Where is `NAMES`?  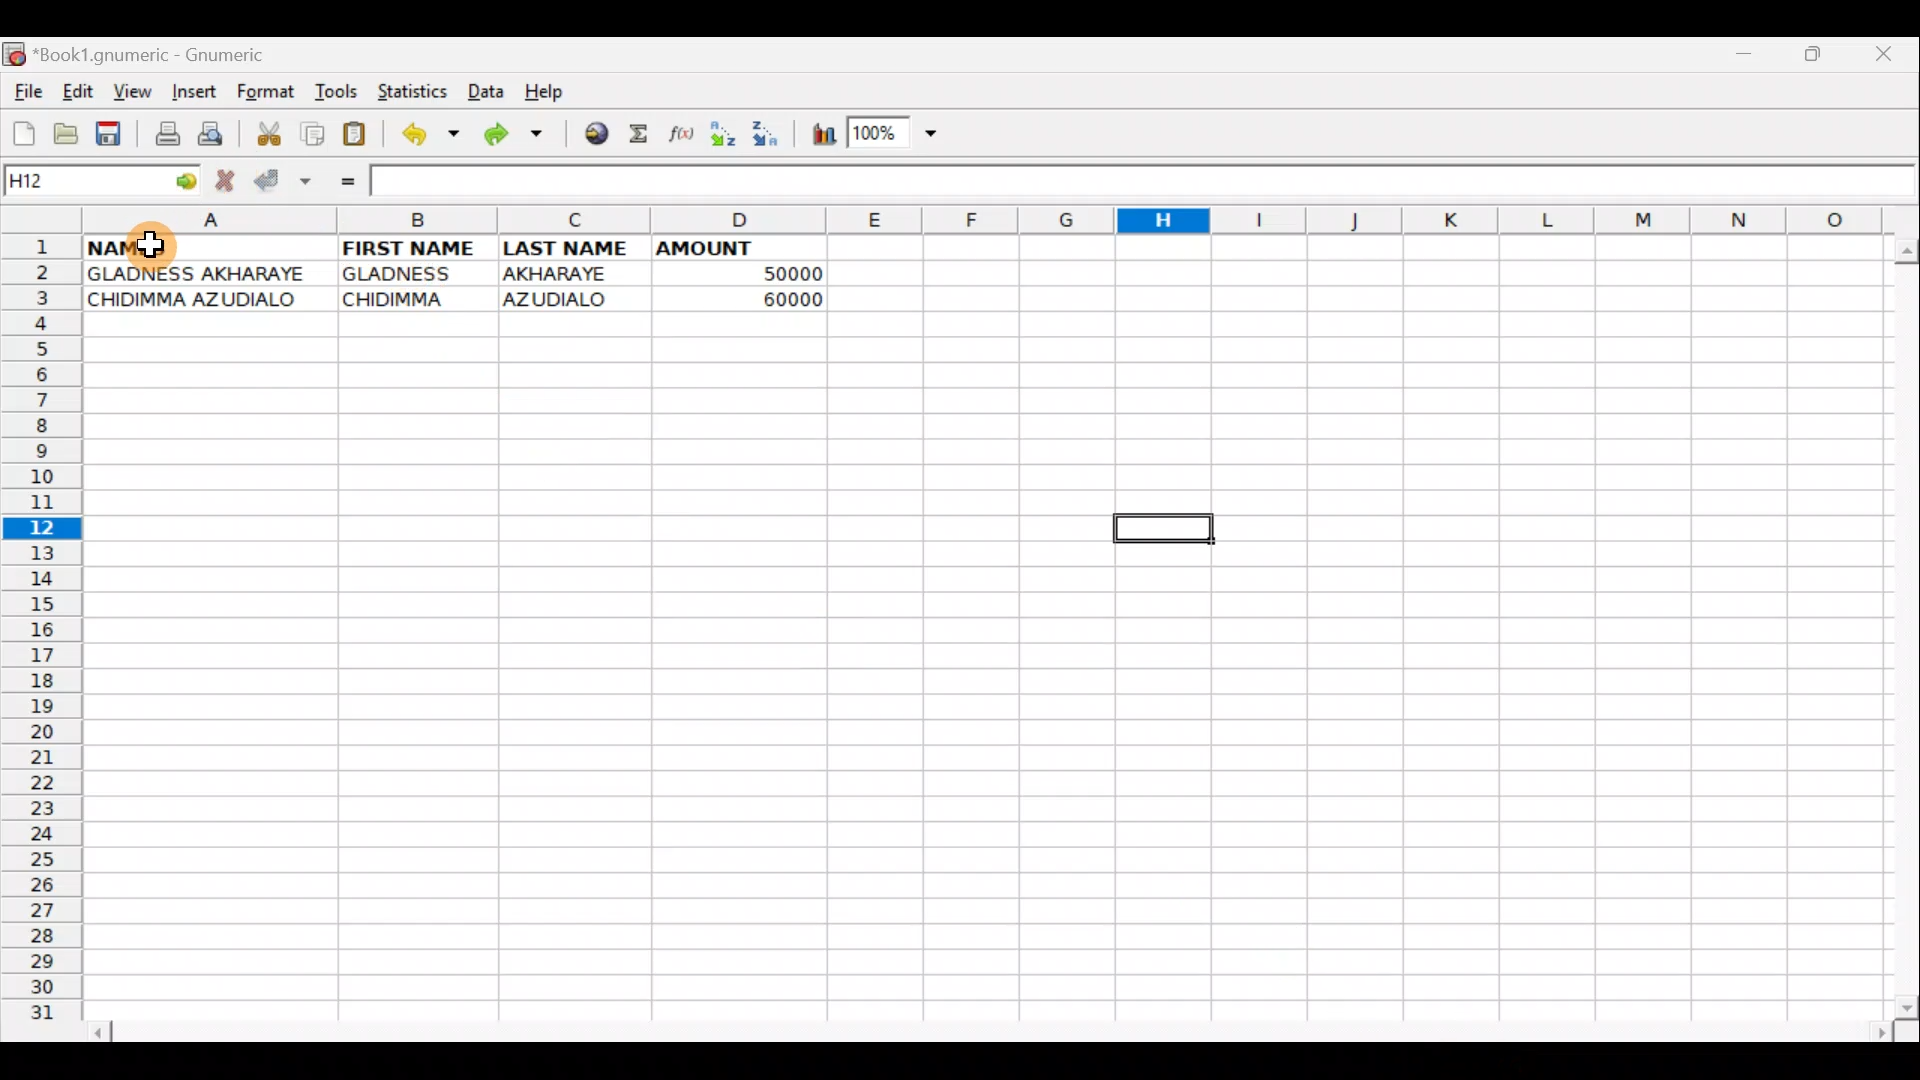 NAMES is located at coordinates (125, 249).